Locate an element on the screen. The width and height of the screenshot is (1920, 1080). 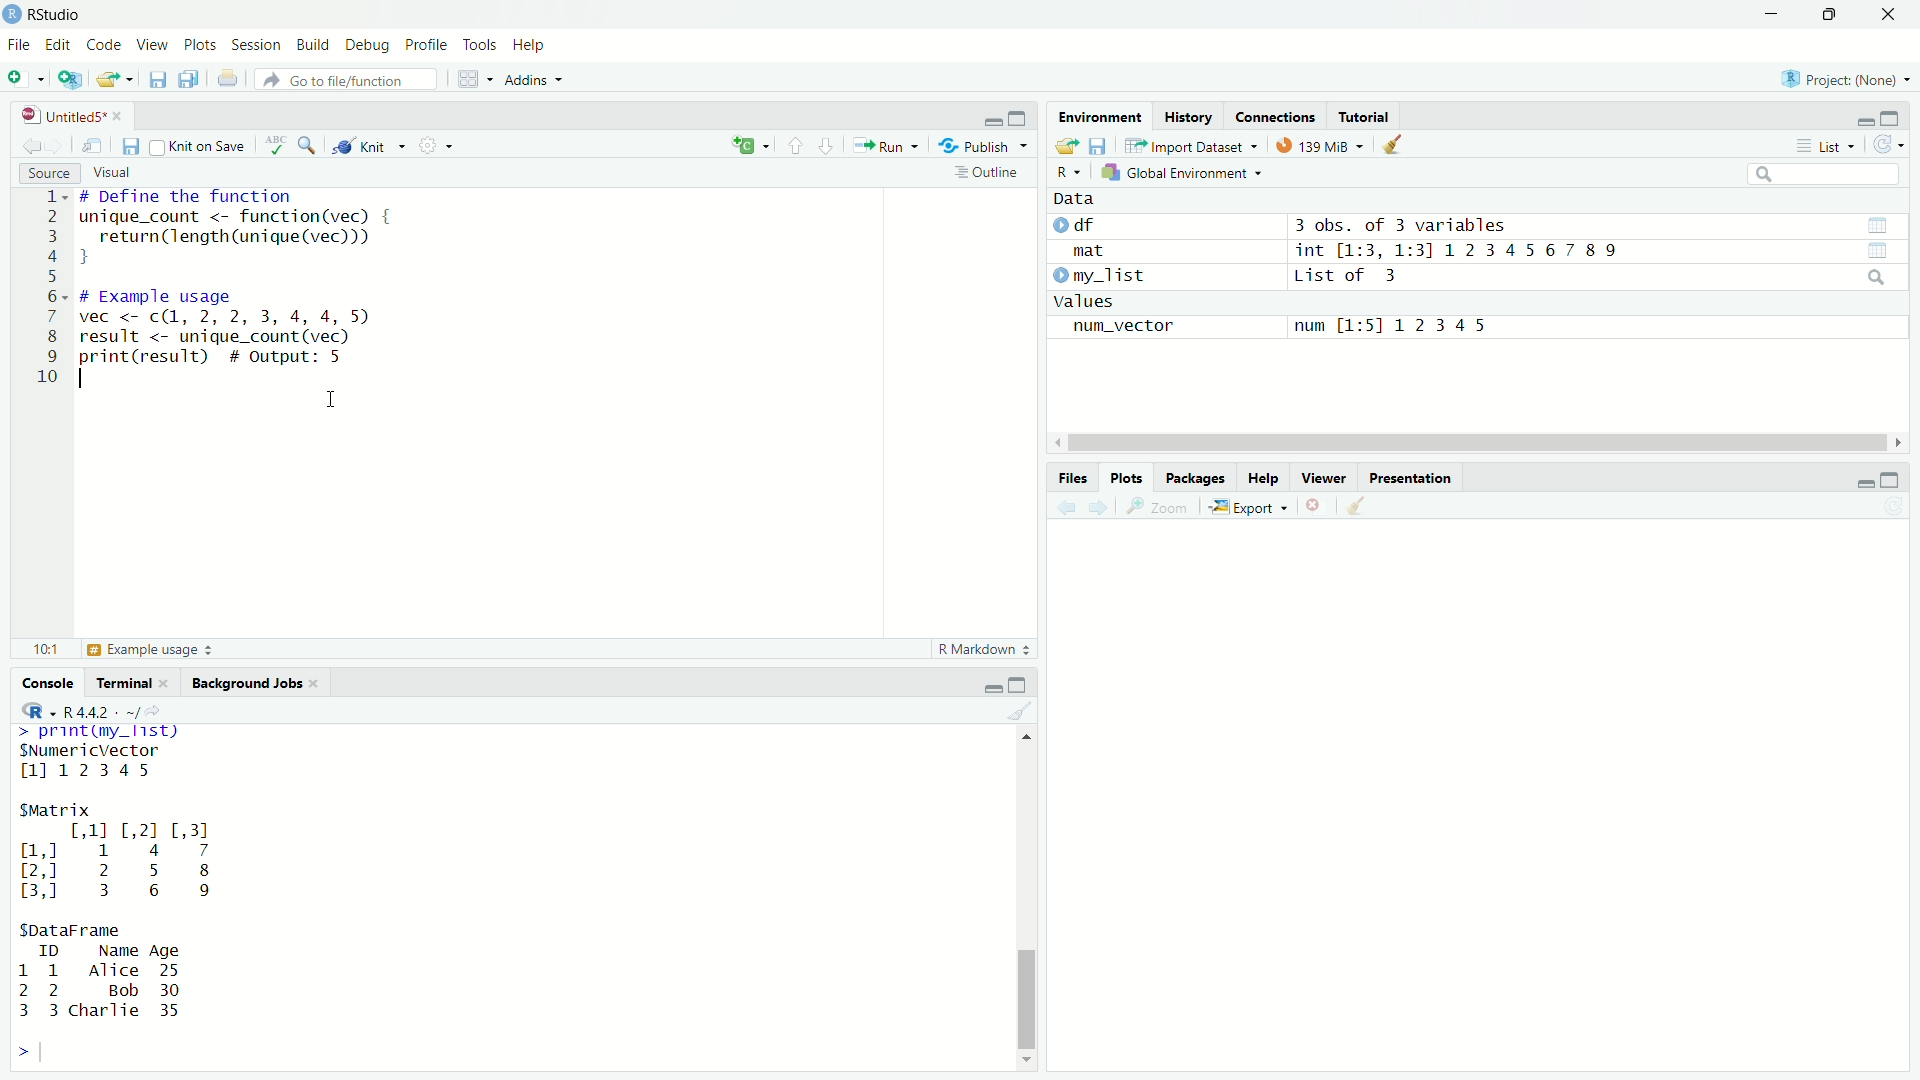
save is located at coordinates (1100, 145).